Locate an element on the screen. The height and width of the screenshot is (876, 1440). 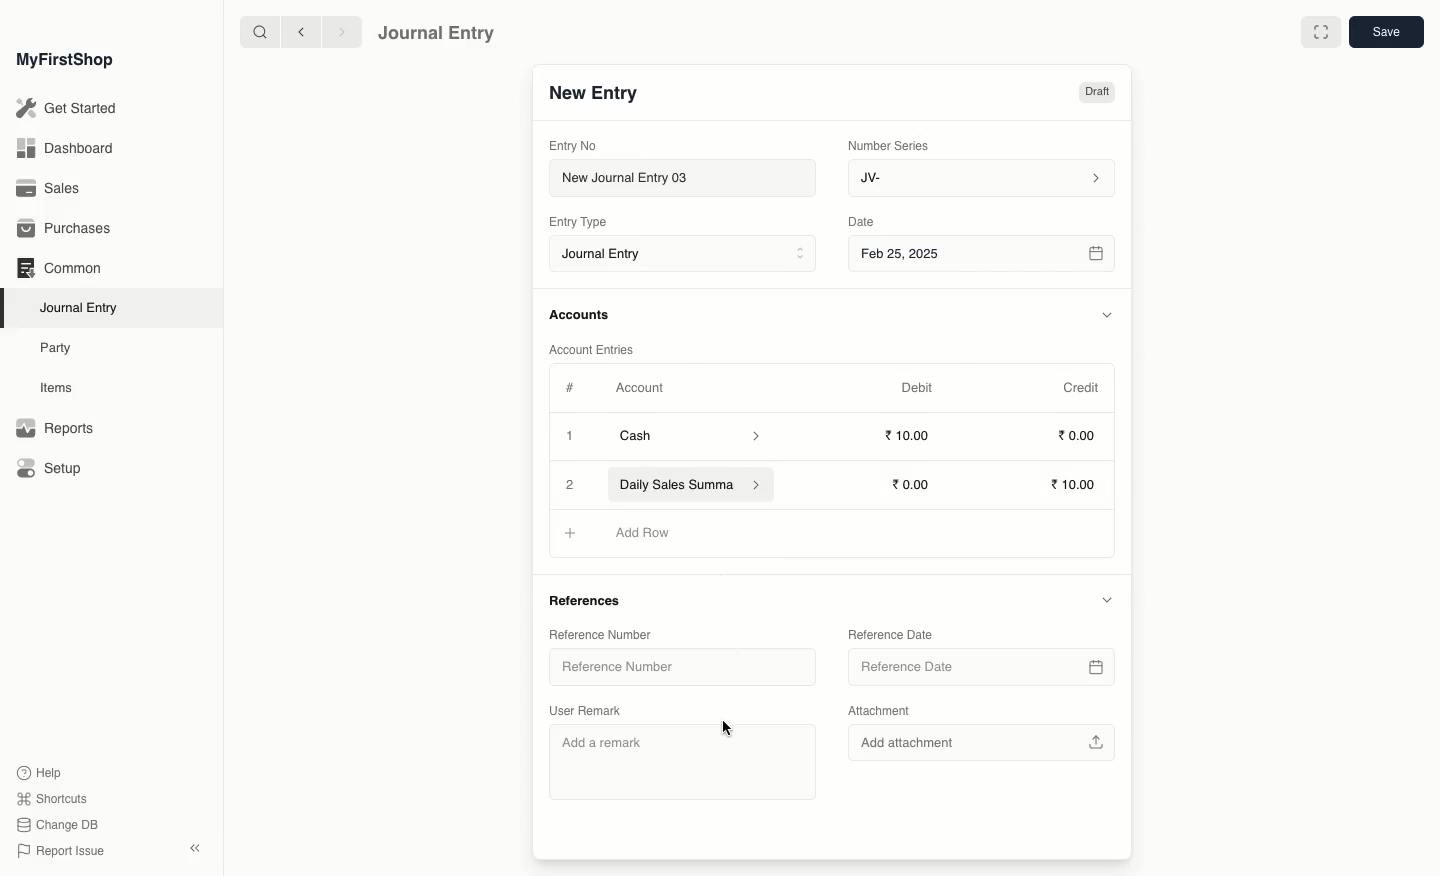
Account is located at coordinates (639, 388).